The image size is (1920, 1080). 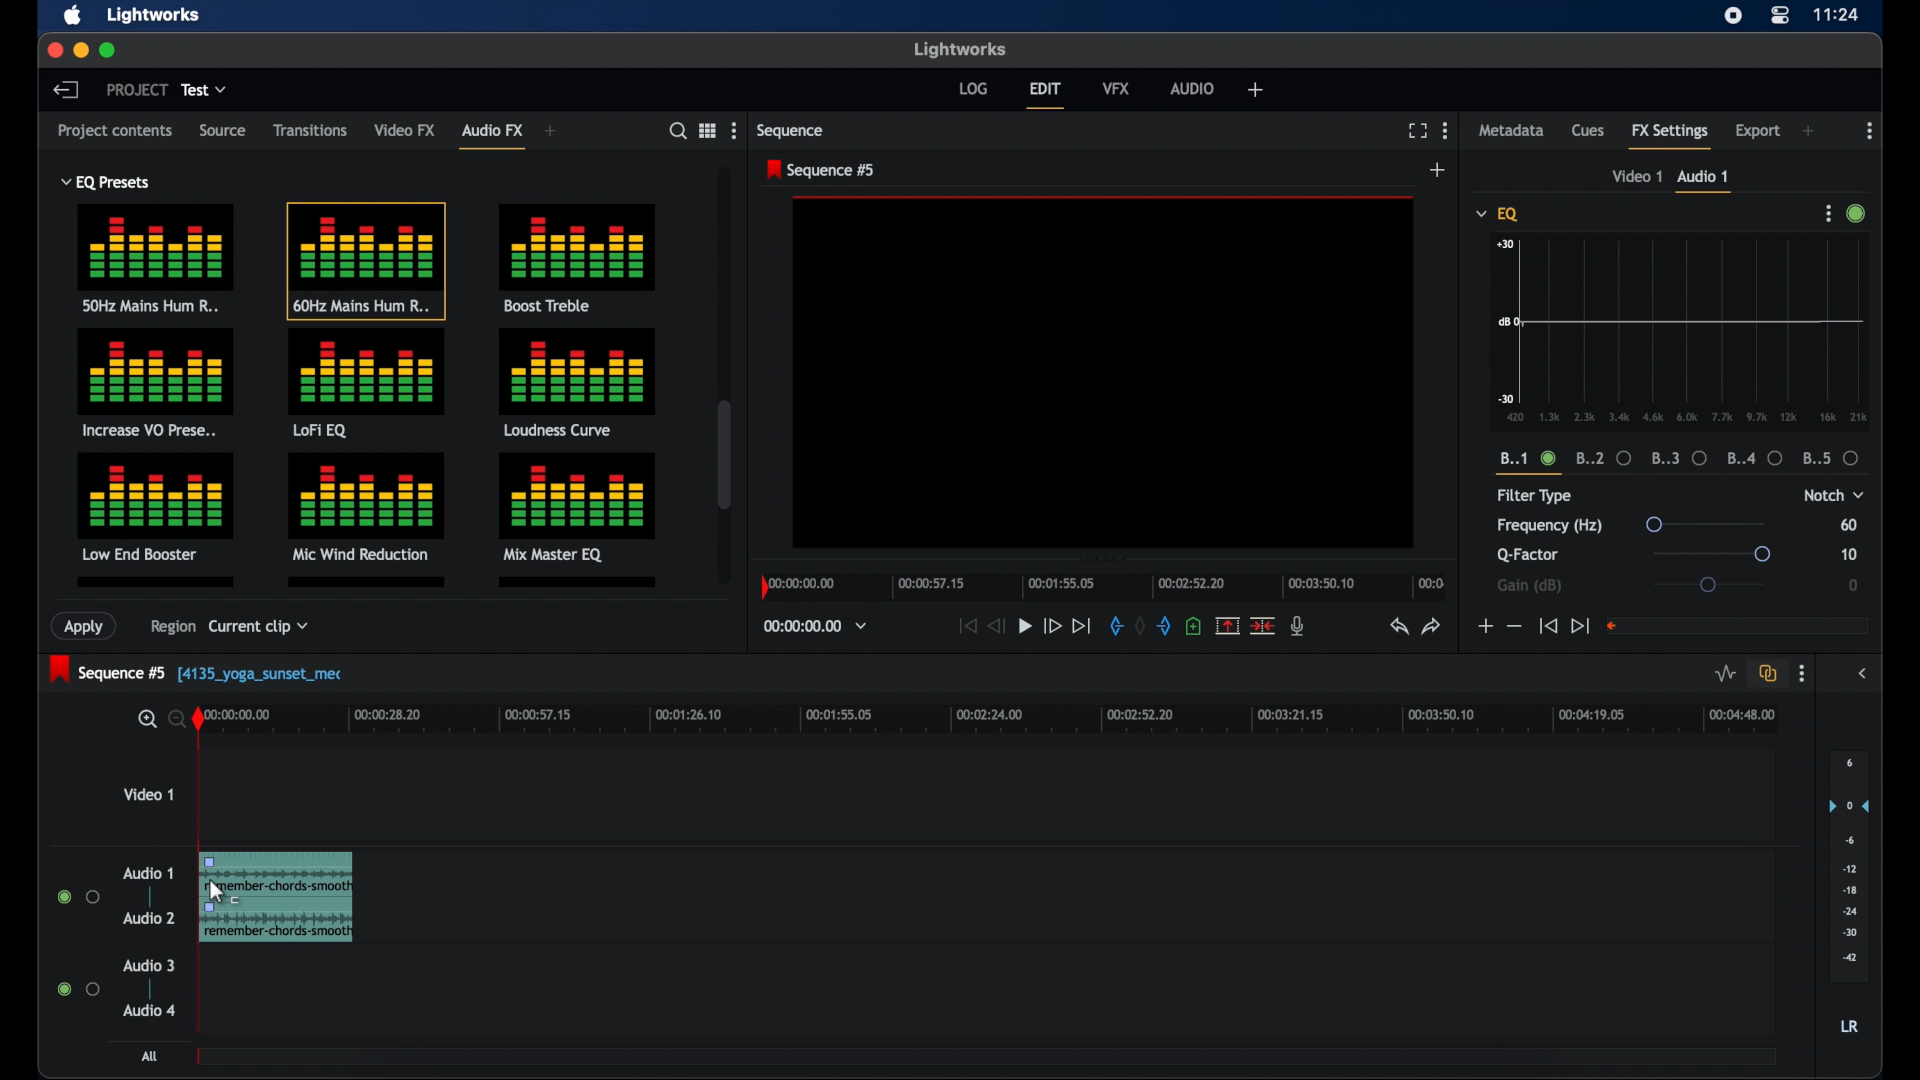 I want to click on add cue at current position, so click(x=1193, y=624).